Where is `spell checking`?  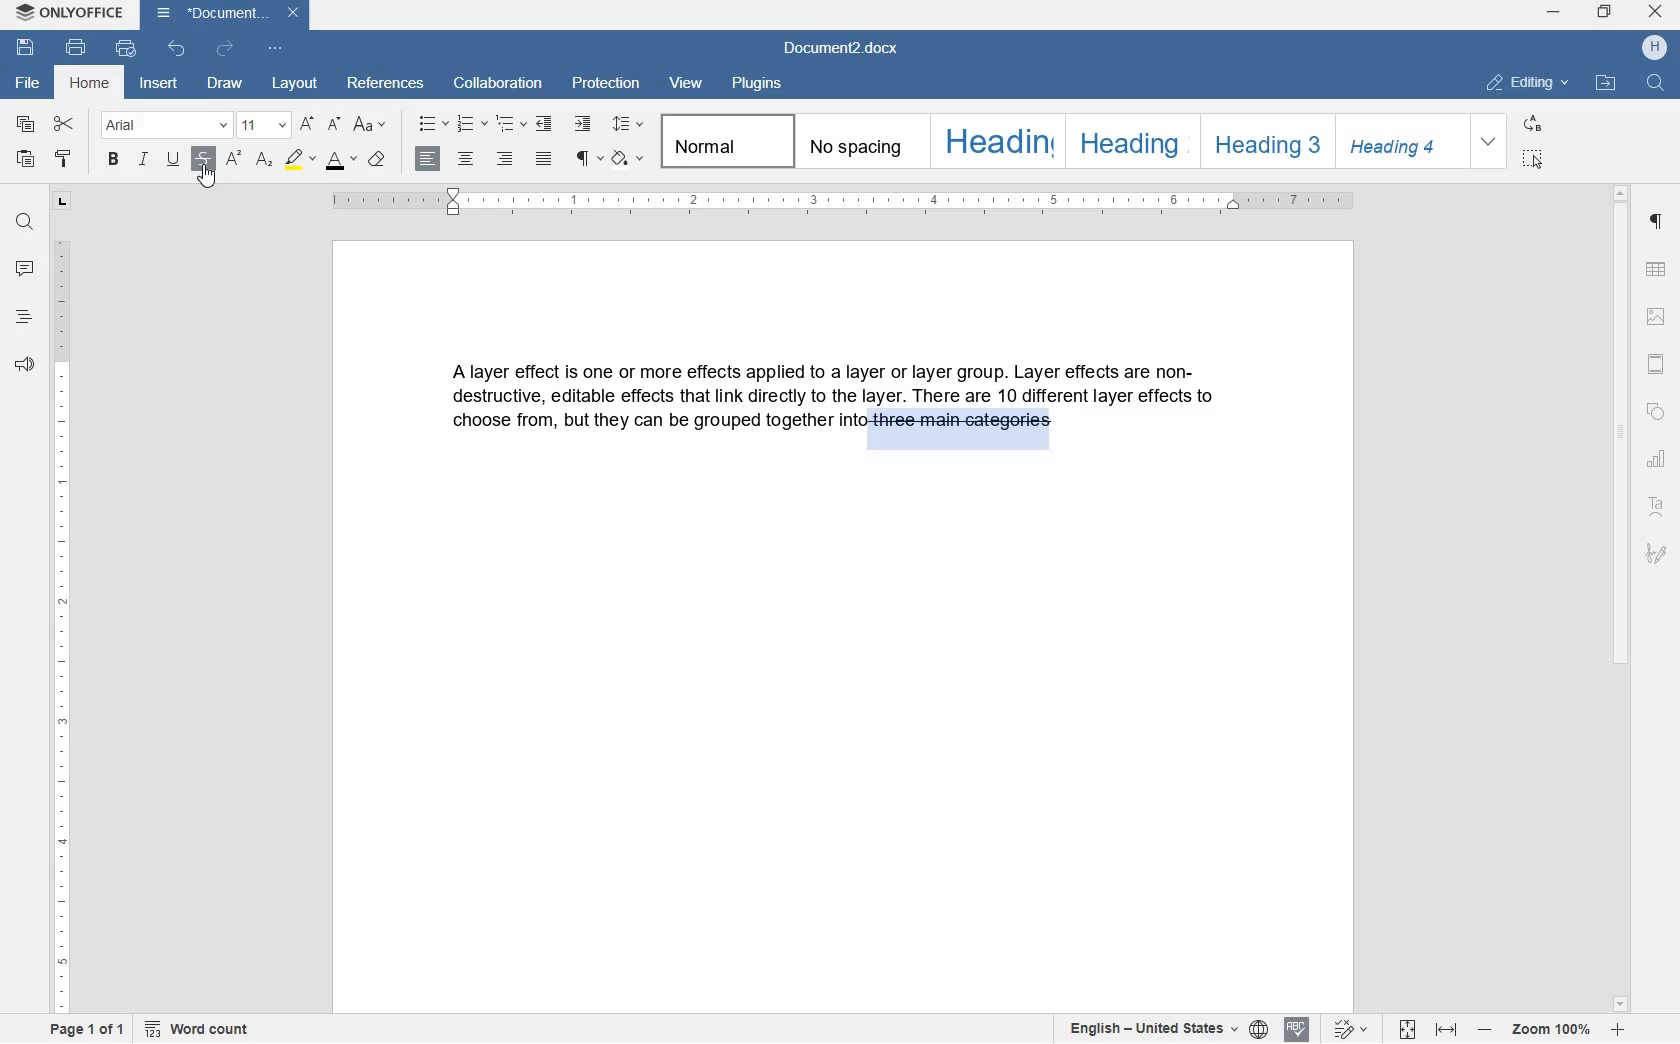
spell checking is located at coordinates (1298, 1028).